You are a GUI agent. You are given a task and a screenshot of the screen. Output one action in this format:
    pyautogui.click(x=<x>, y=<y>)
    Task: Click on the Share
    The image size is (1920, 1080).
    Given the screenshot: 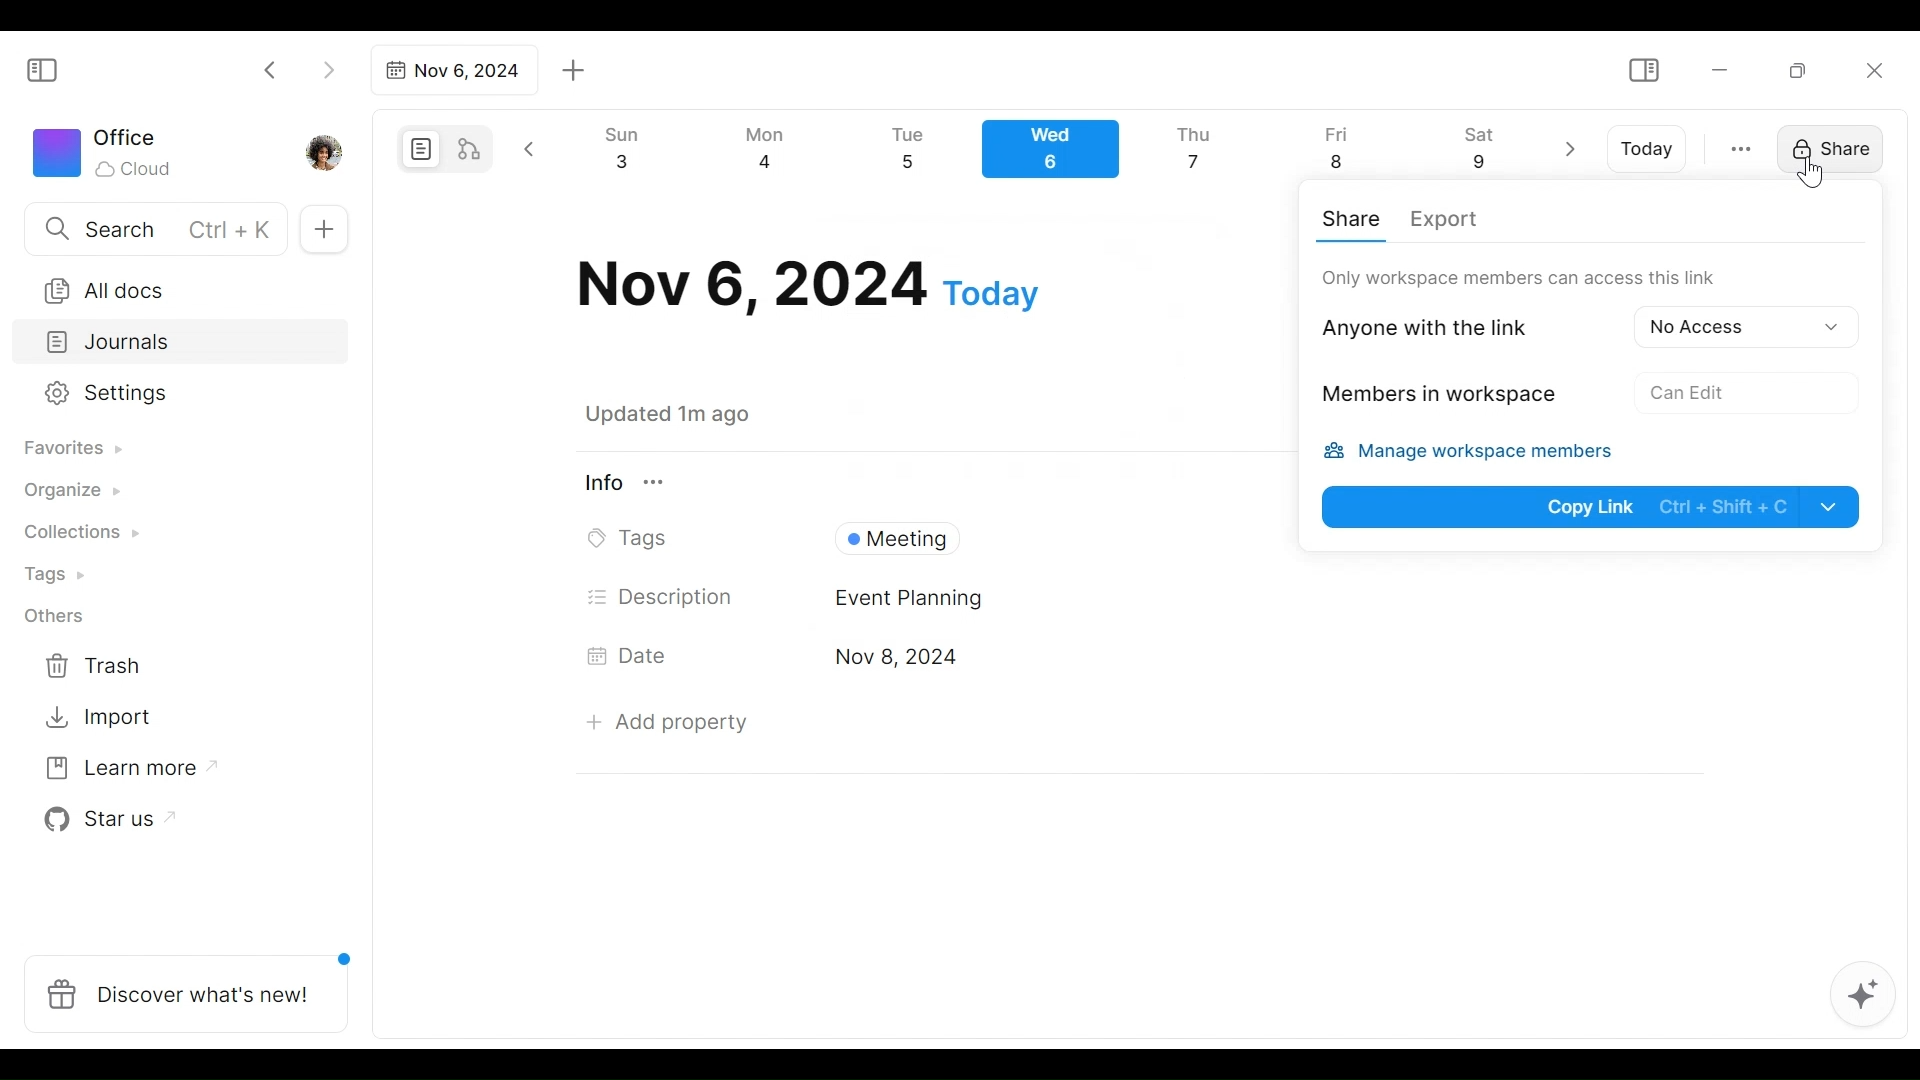 What is the action you would take?
    pyautogui.click(x=1355, y=218)
    